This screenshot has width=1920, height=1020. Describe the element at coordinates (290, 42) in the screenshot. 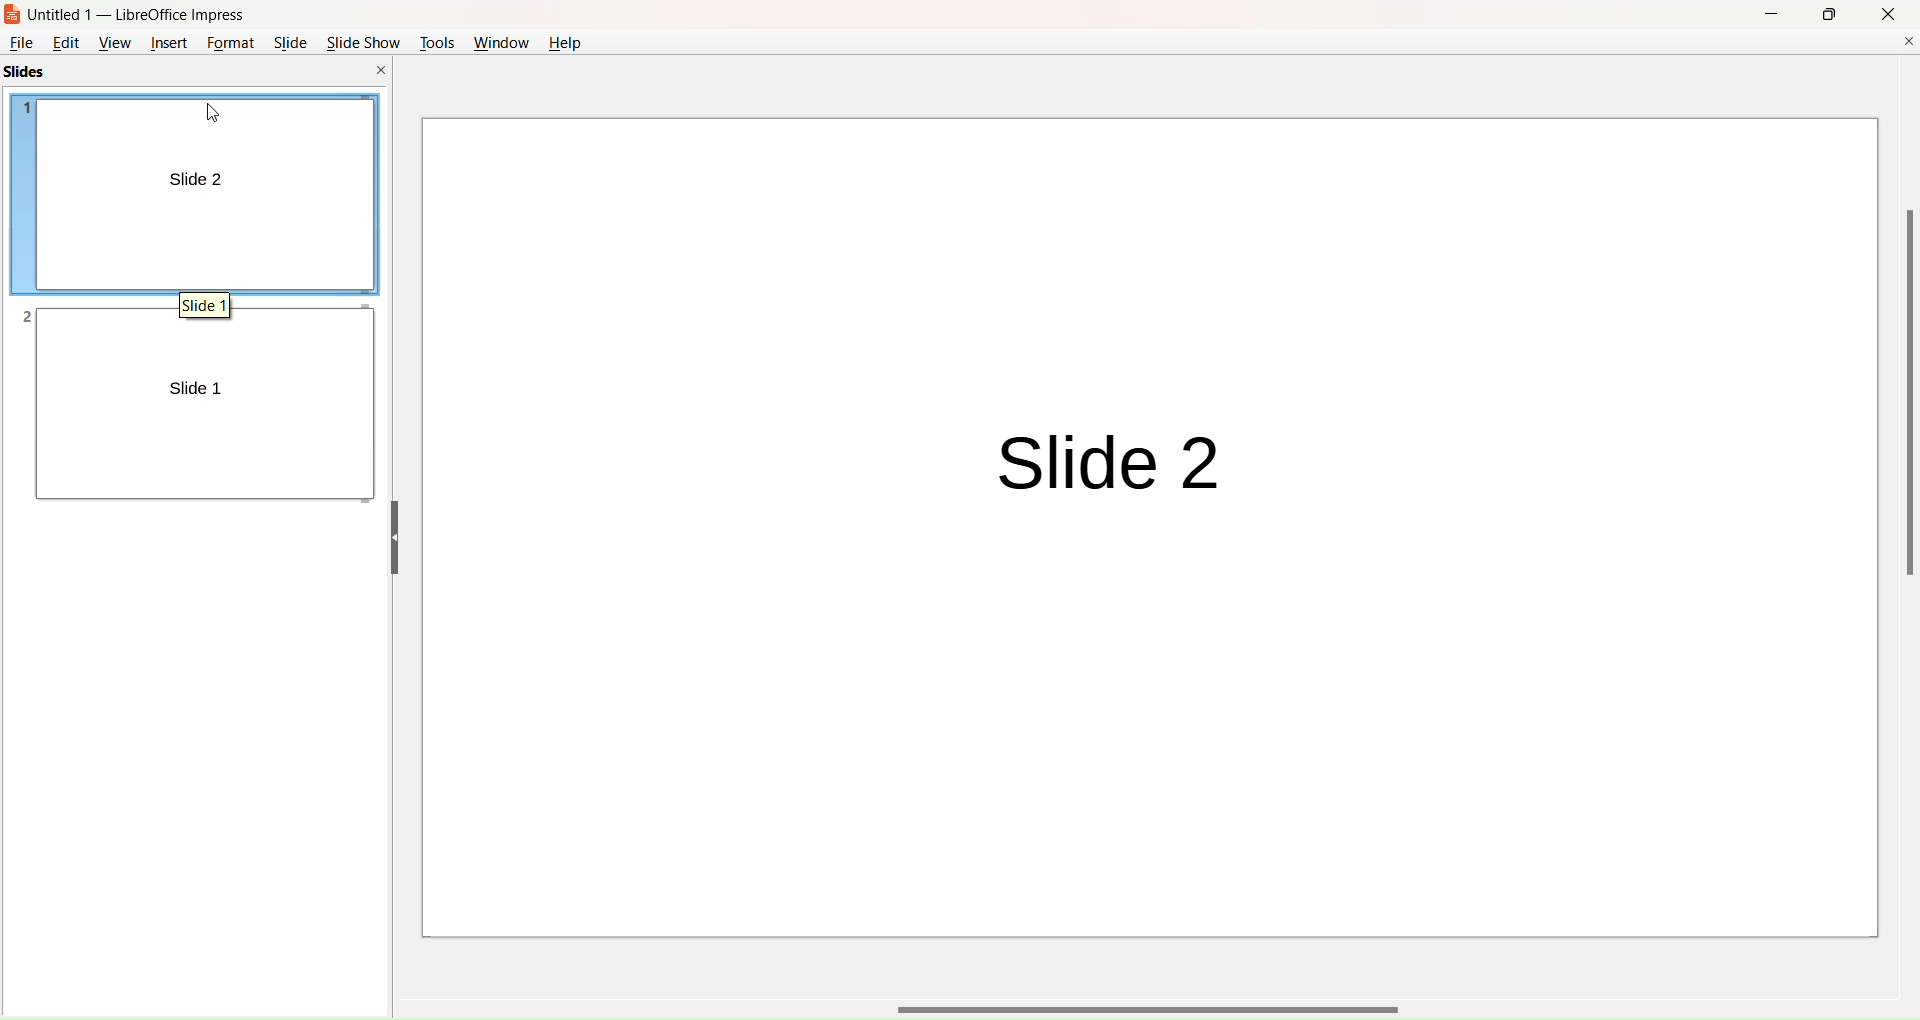

I see `slide` at that location.